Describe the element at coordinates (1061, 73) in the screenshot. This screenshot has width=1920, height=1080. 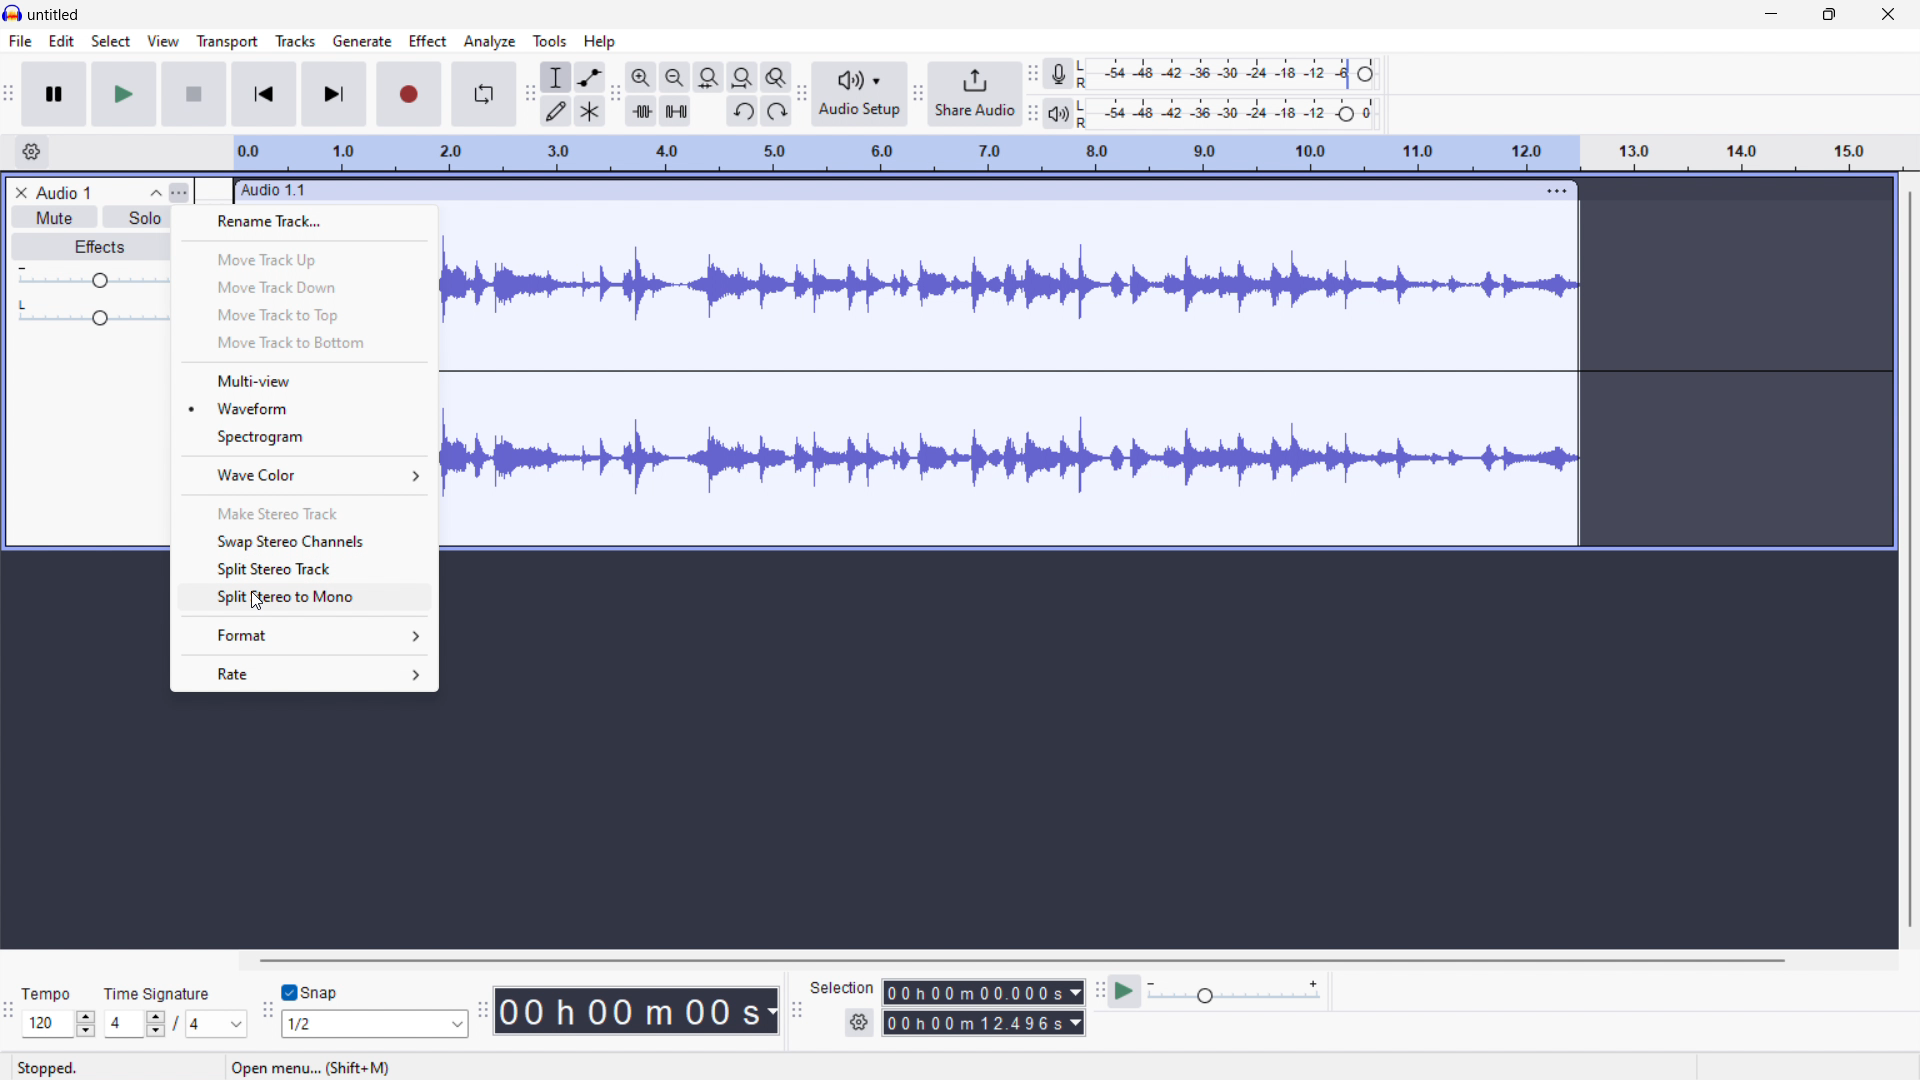
I see `recording meter` at that location.